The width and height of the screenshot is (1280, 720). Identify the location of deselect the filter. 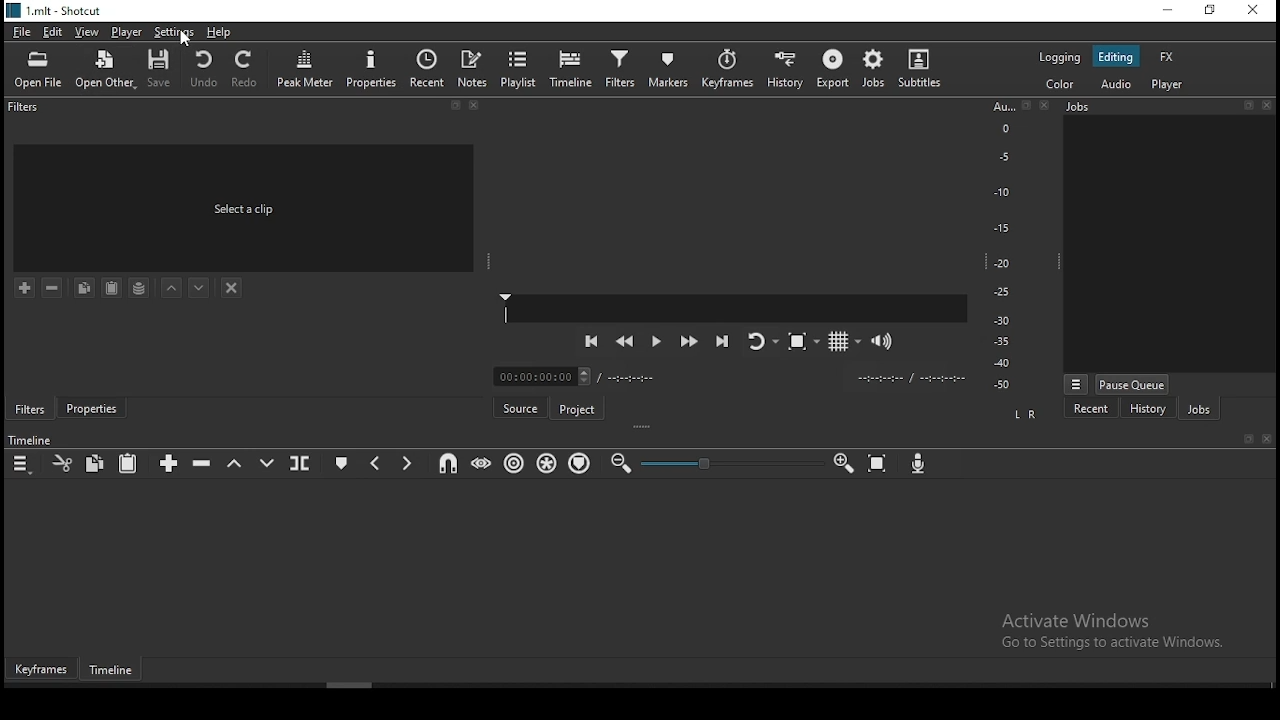
(233, 287).